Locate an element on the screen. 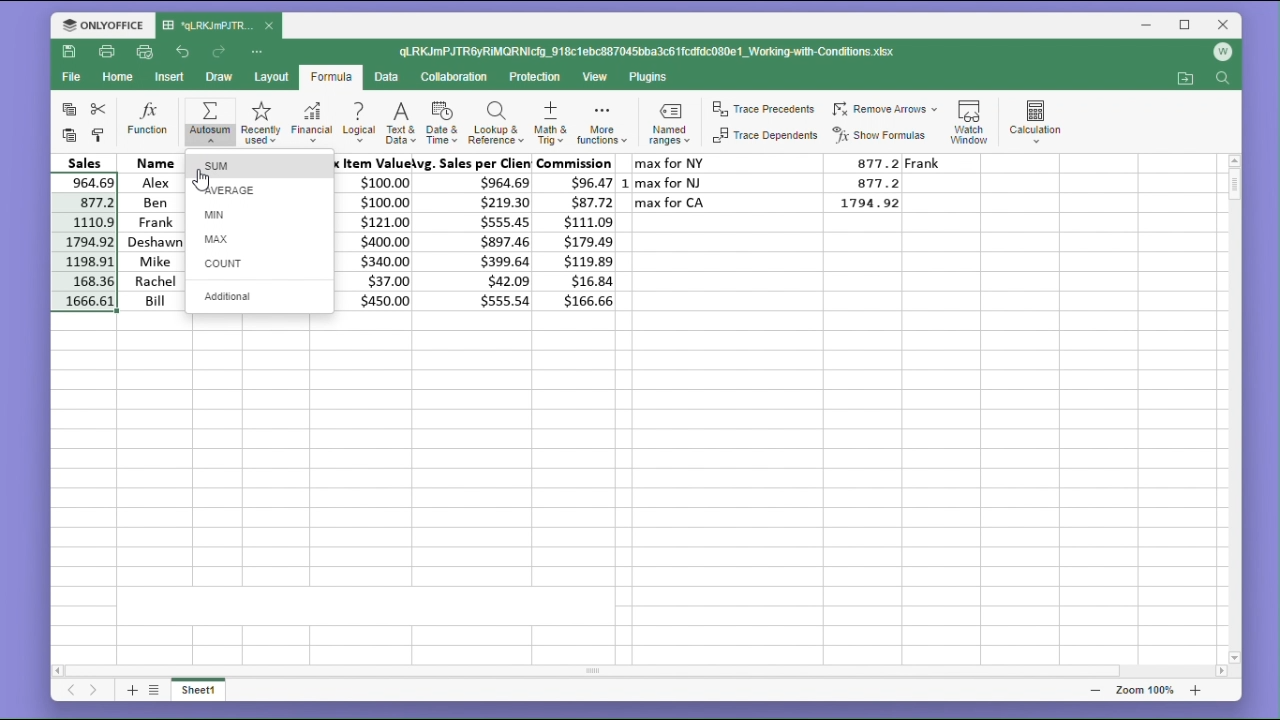  print file is located at coordinates (108, 53).